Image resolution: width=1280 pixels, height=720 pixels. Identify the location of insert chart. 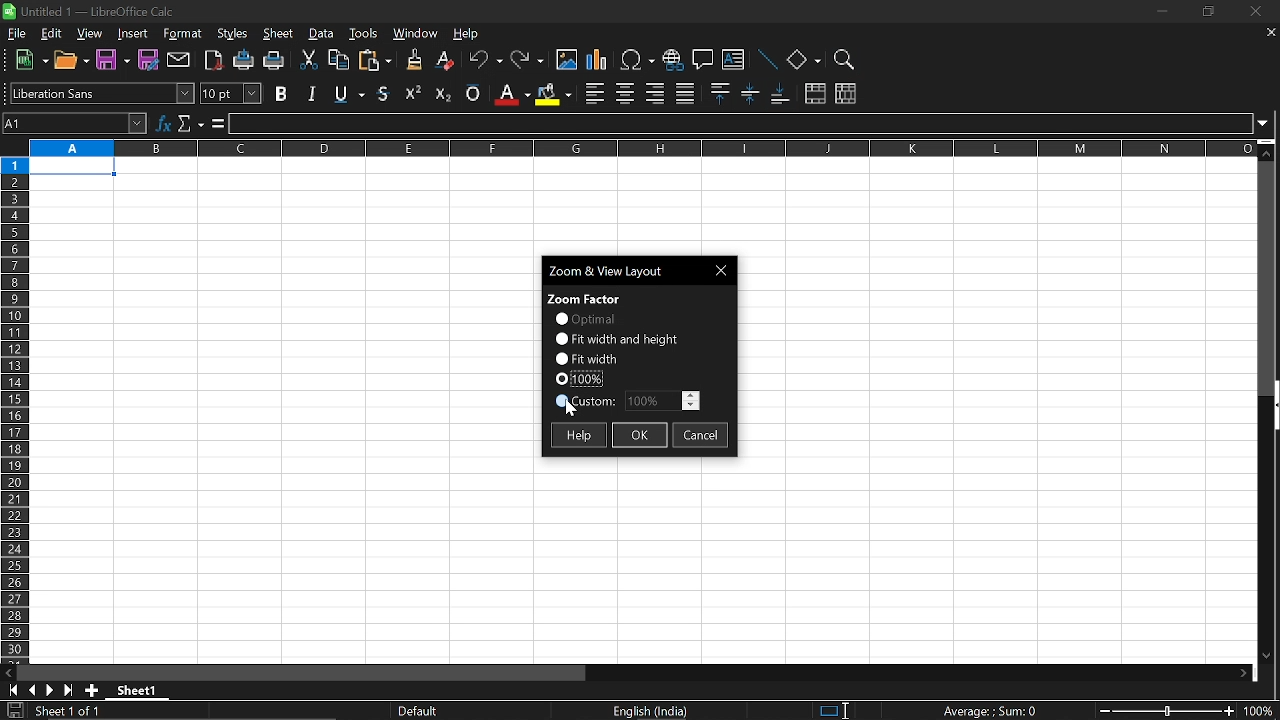
(597, 61).